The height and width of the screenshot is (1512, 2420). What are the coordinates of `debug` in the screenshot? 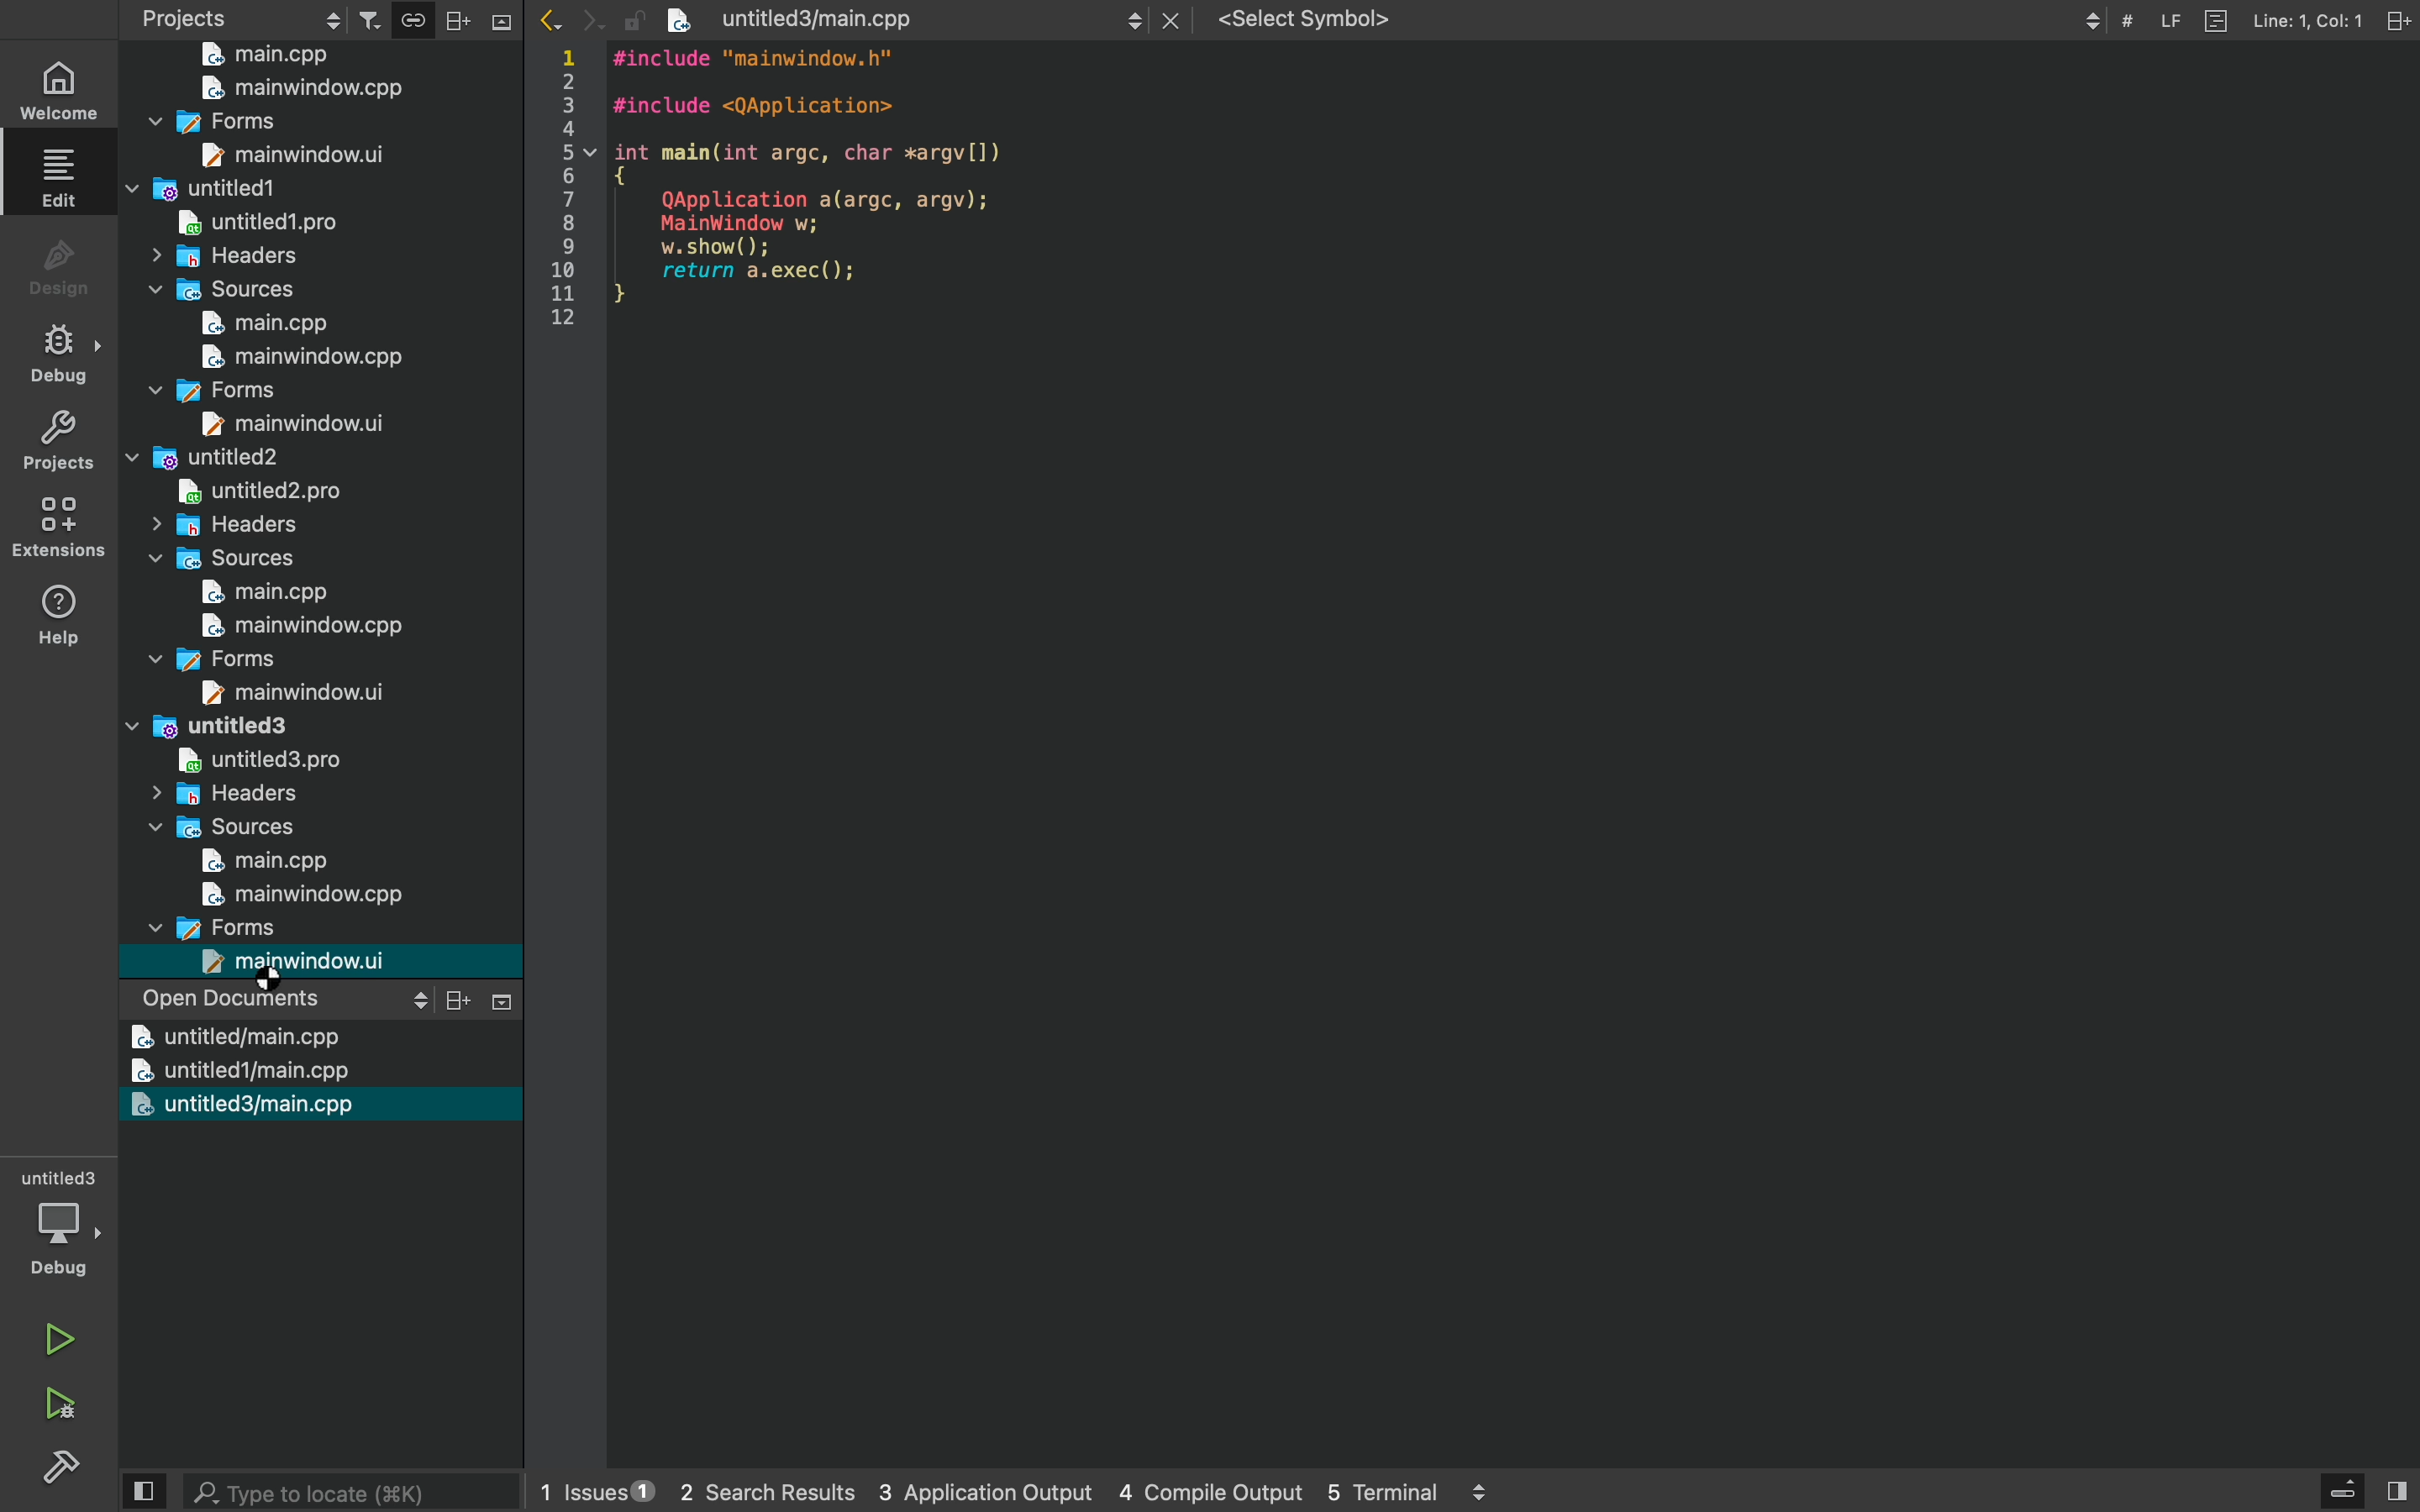 It's located at (64, 1227).